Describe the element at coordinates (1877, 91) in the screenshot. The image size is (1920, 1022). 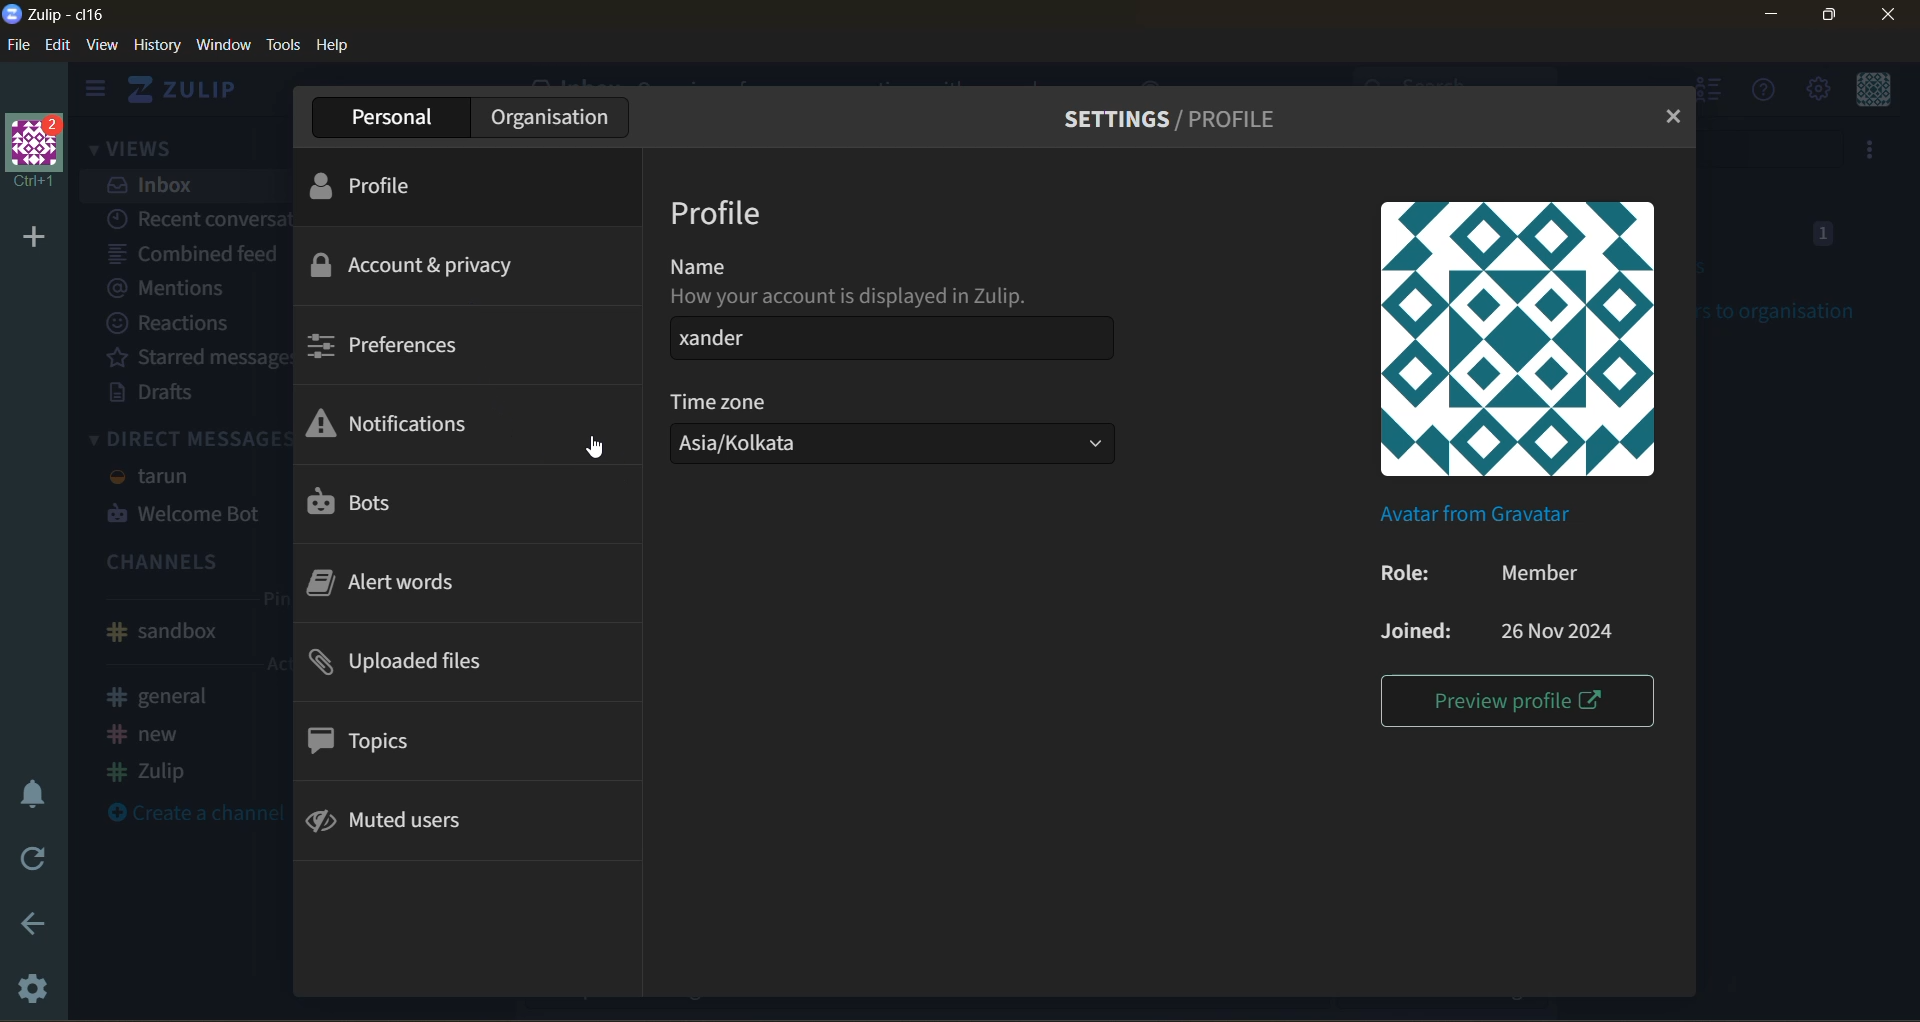
I see `personal menu` at that location.